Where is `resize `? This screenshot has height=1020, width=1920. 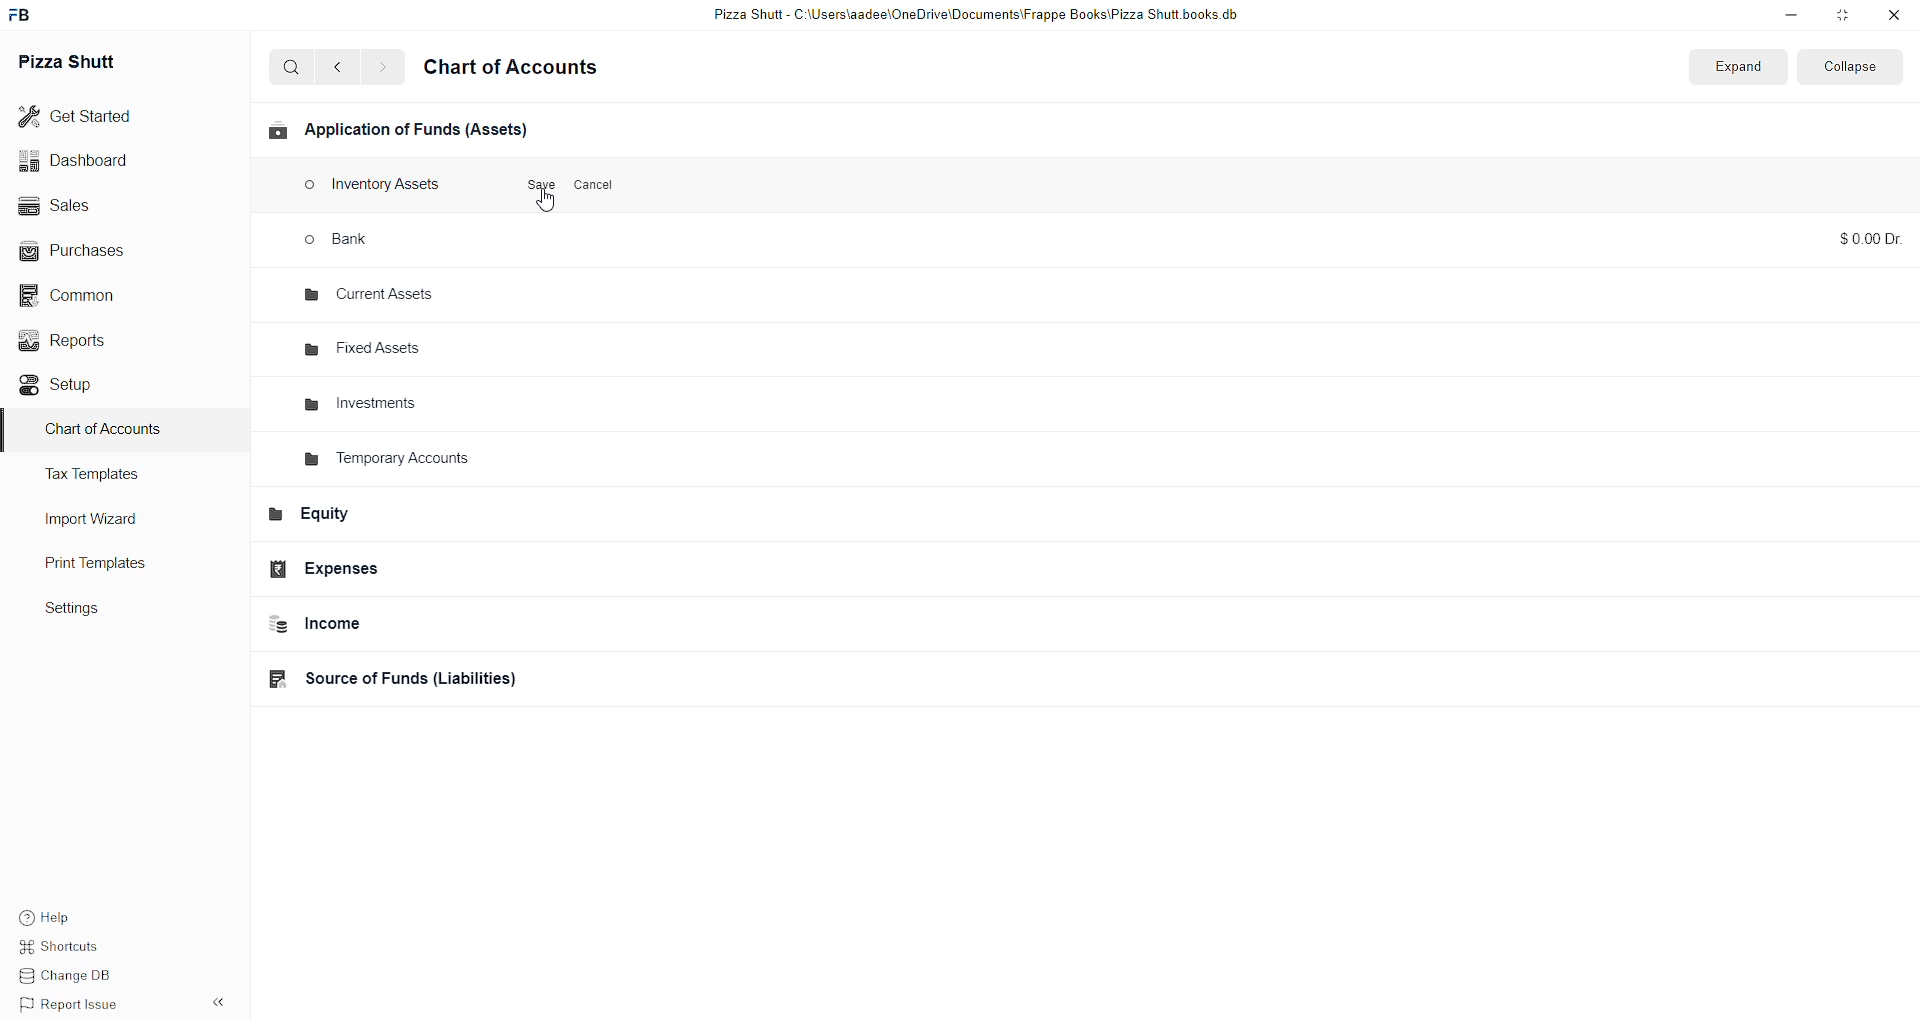 resize  is located at coordinates (1843, 17).